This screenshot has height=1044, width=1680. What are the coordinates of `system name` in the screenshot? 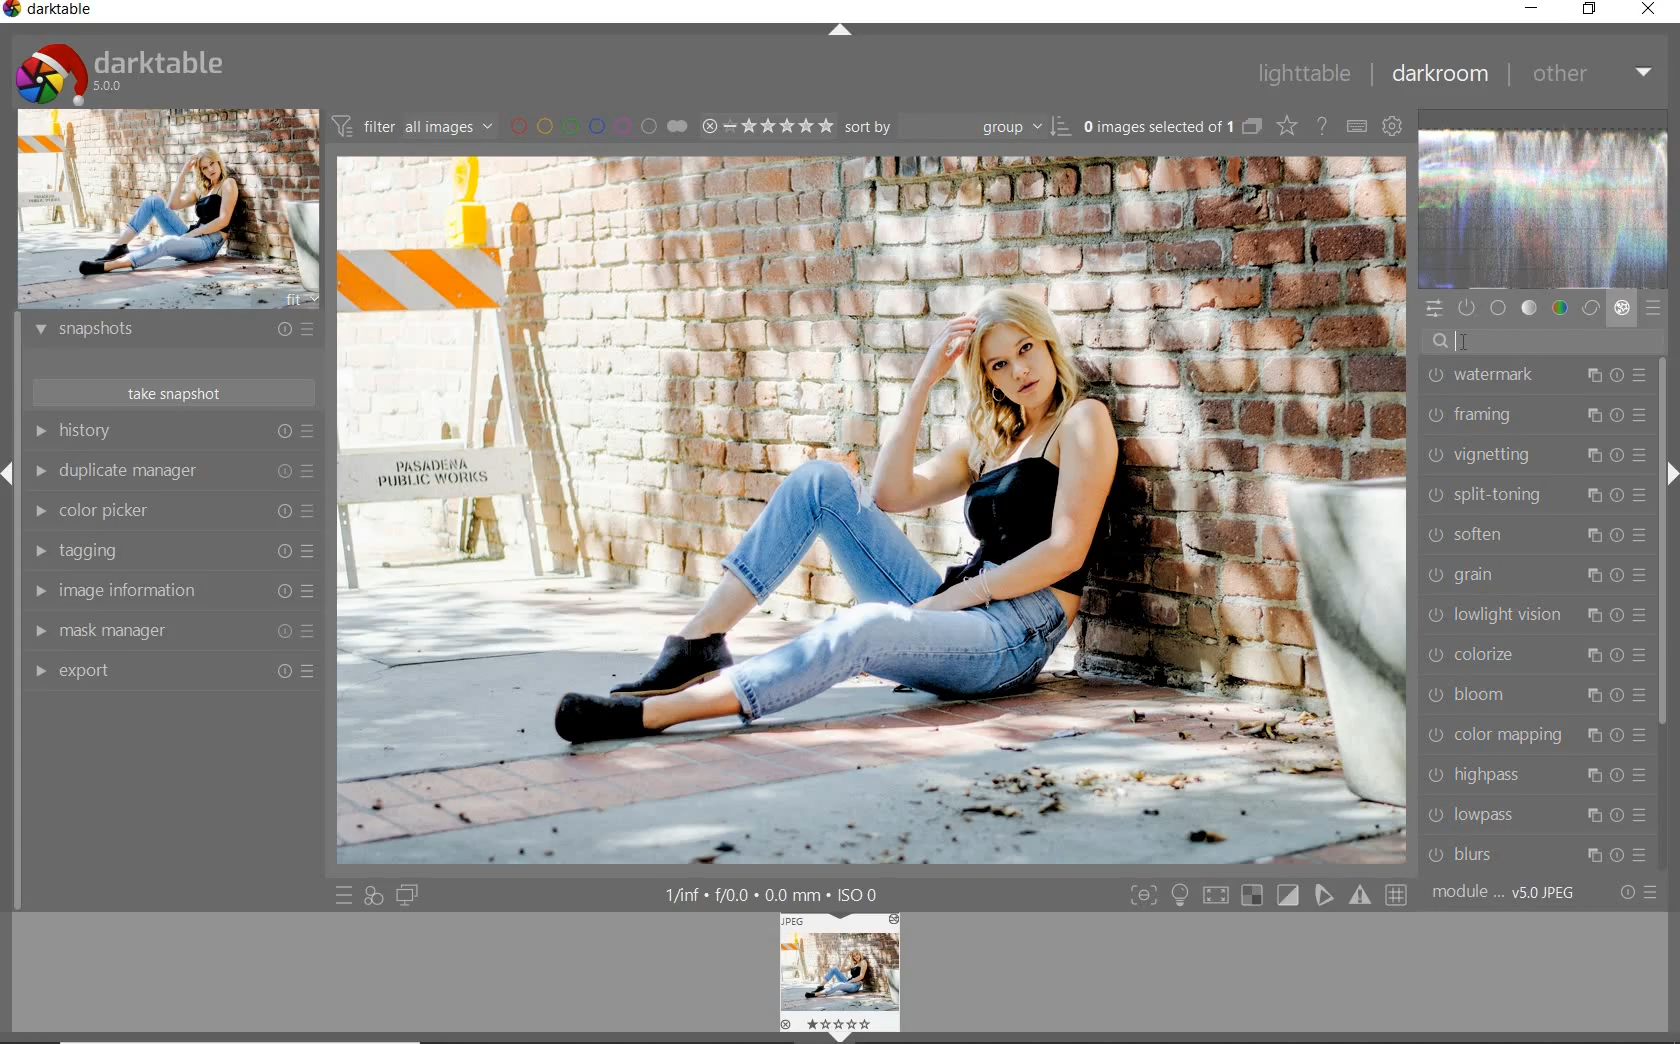 It's located at (54, 12).